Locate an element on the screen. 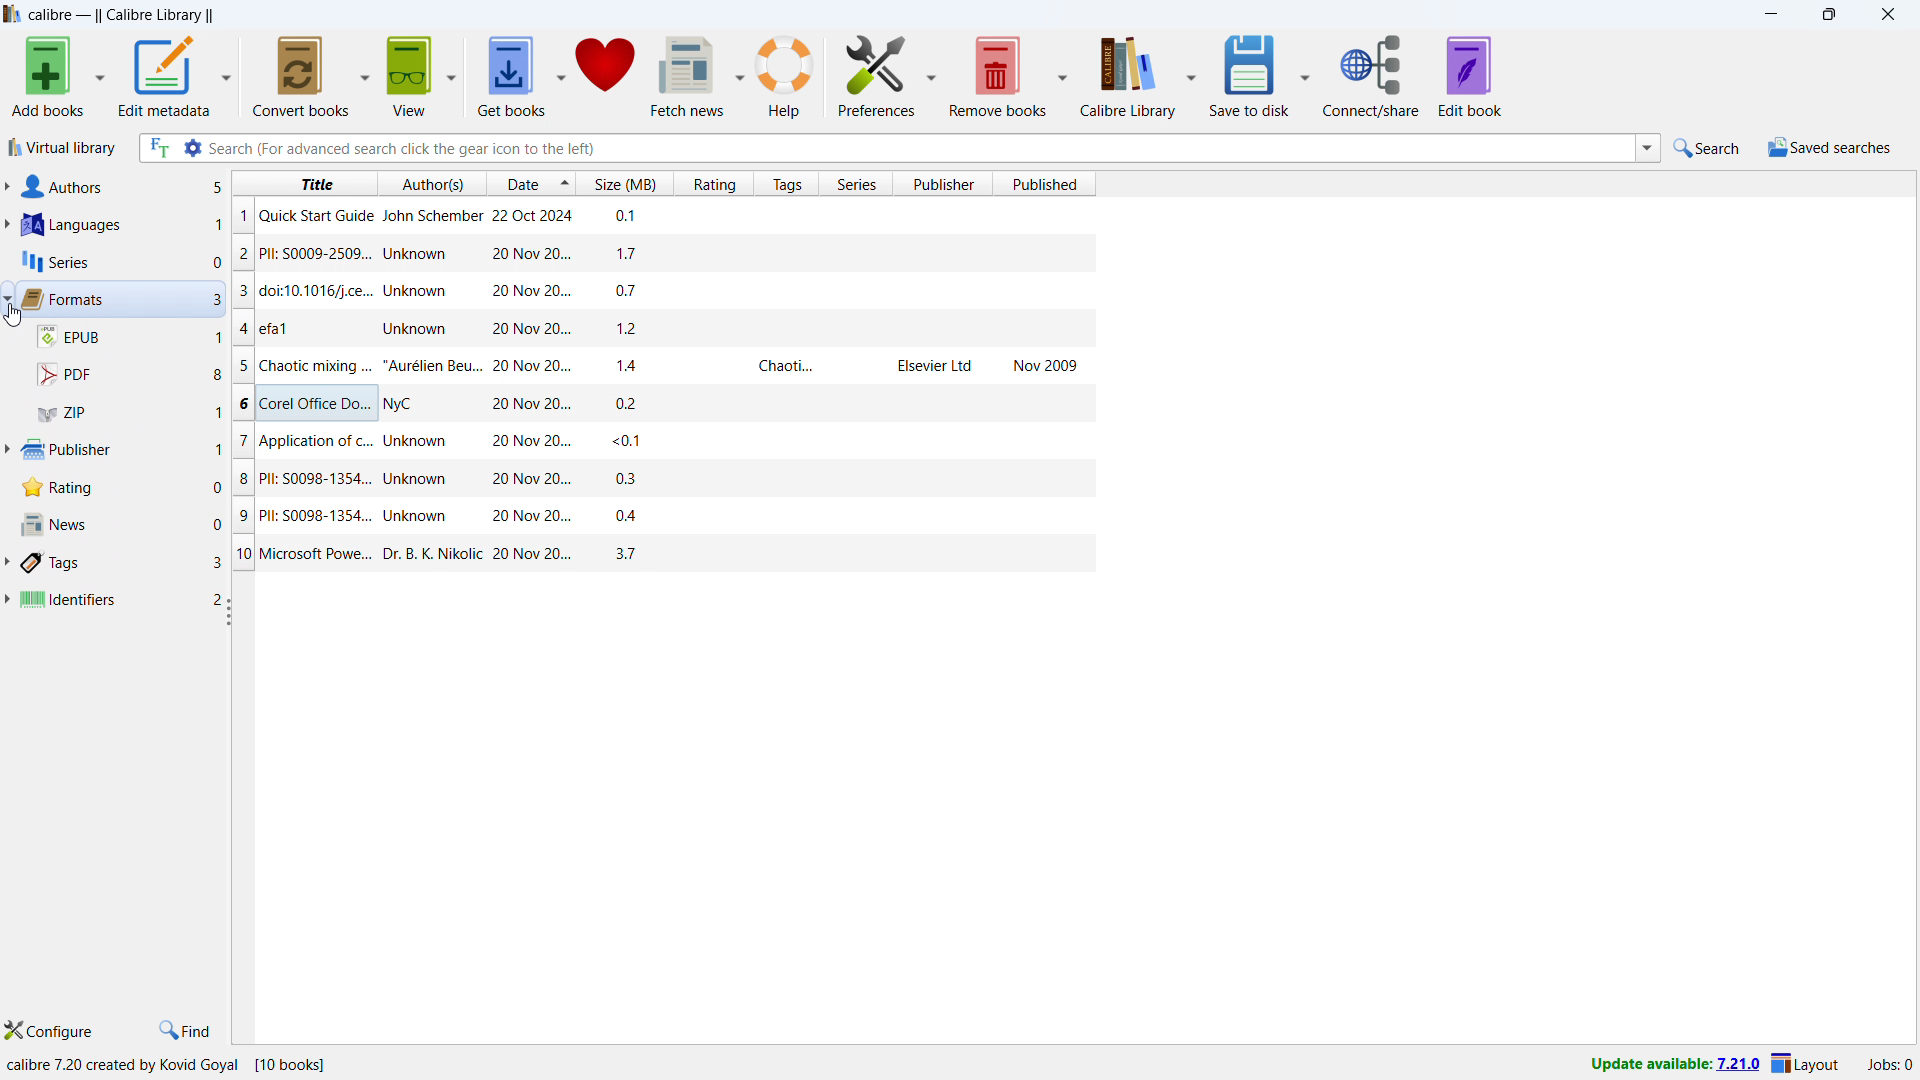 The image size is (1920, 1080). convert books options is located at coordinates (367, 76).